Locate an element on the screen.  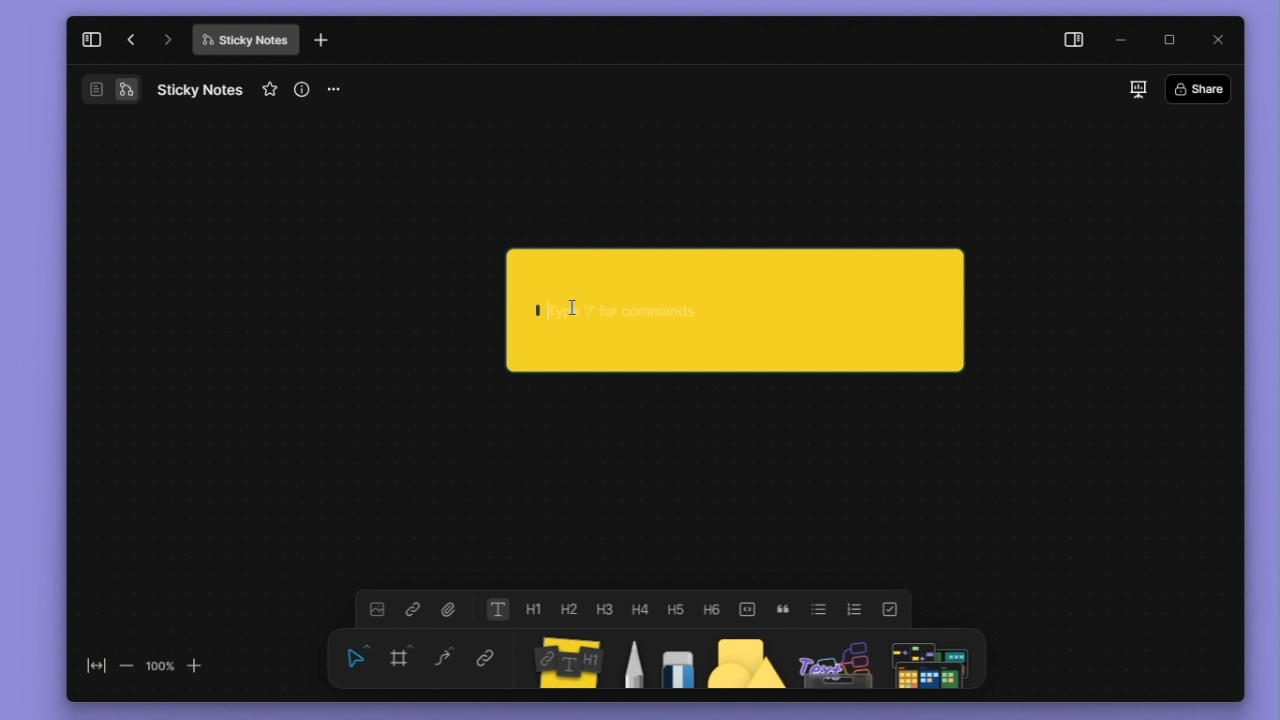
cursor is located at coordinates (571, 306).